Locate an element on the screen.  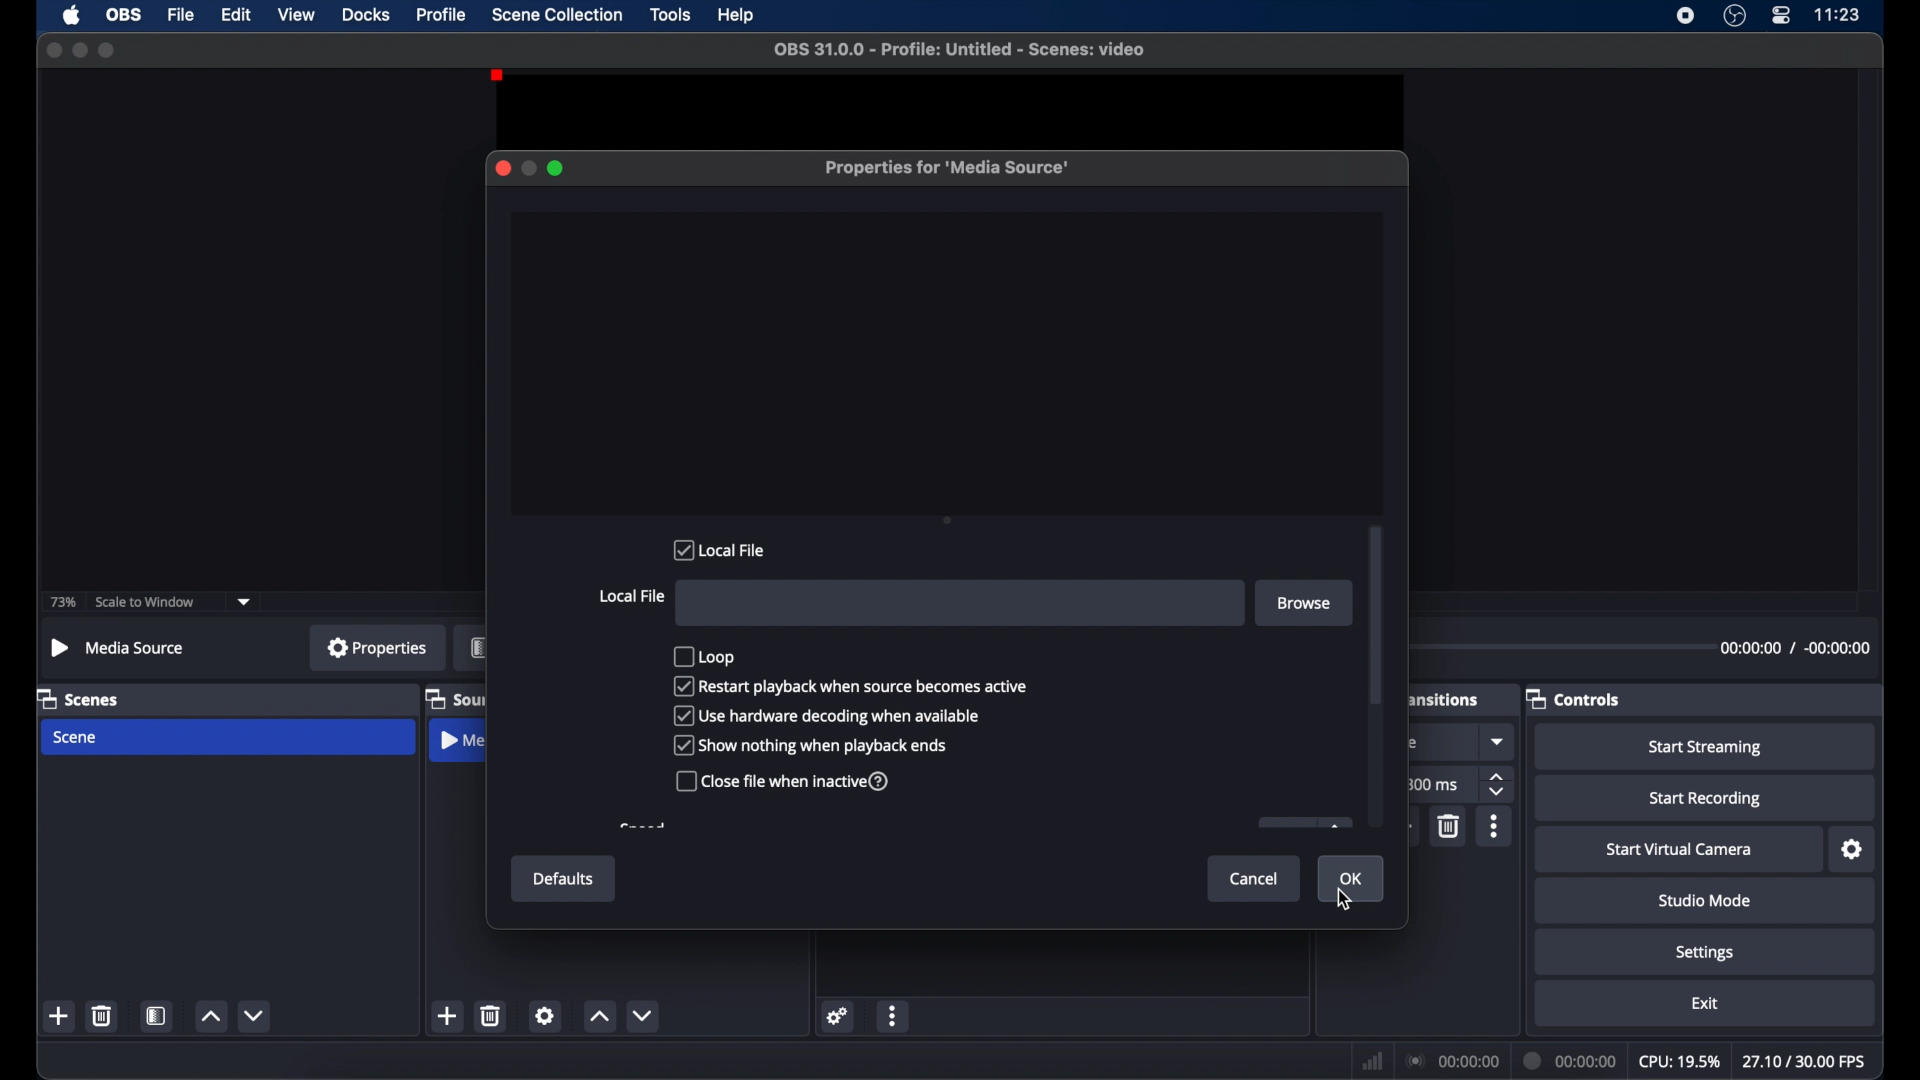
cancel is located at coordinates (1253, 879).